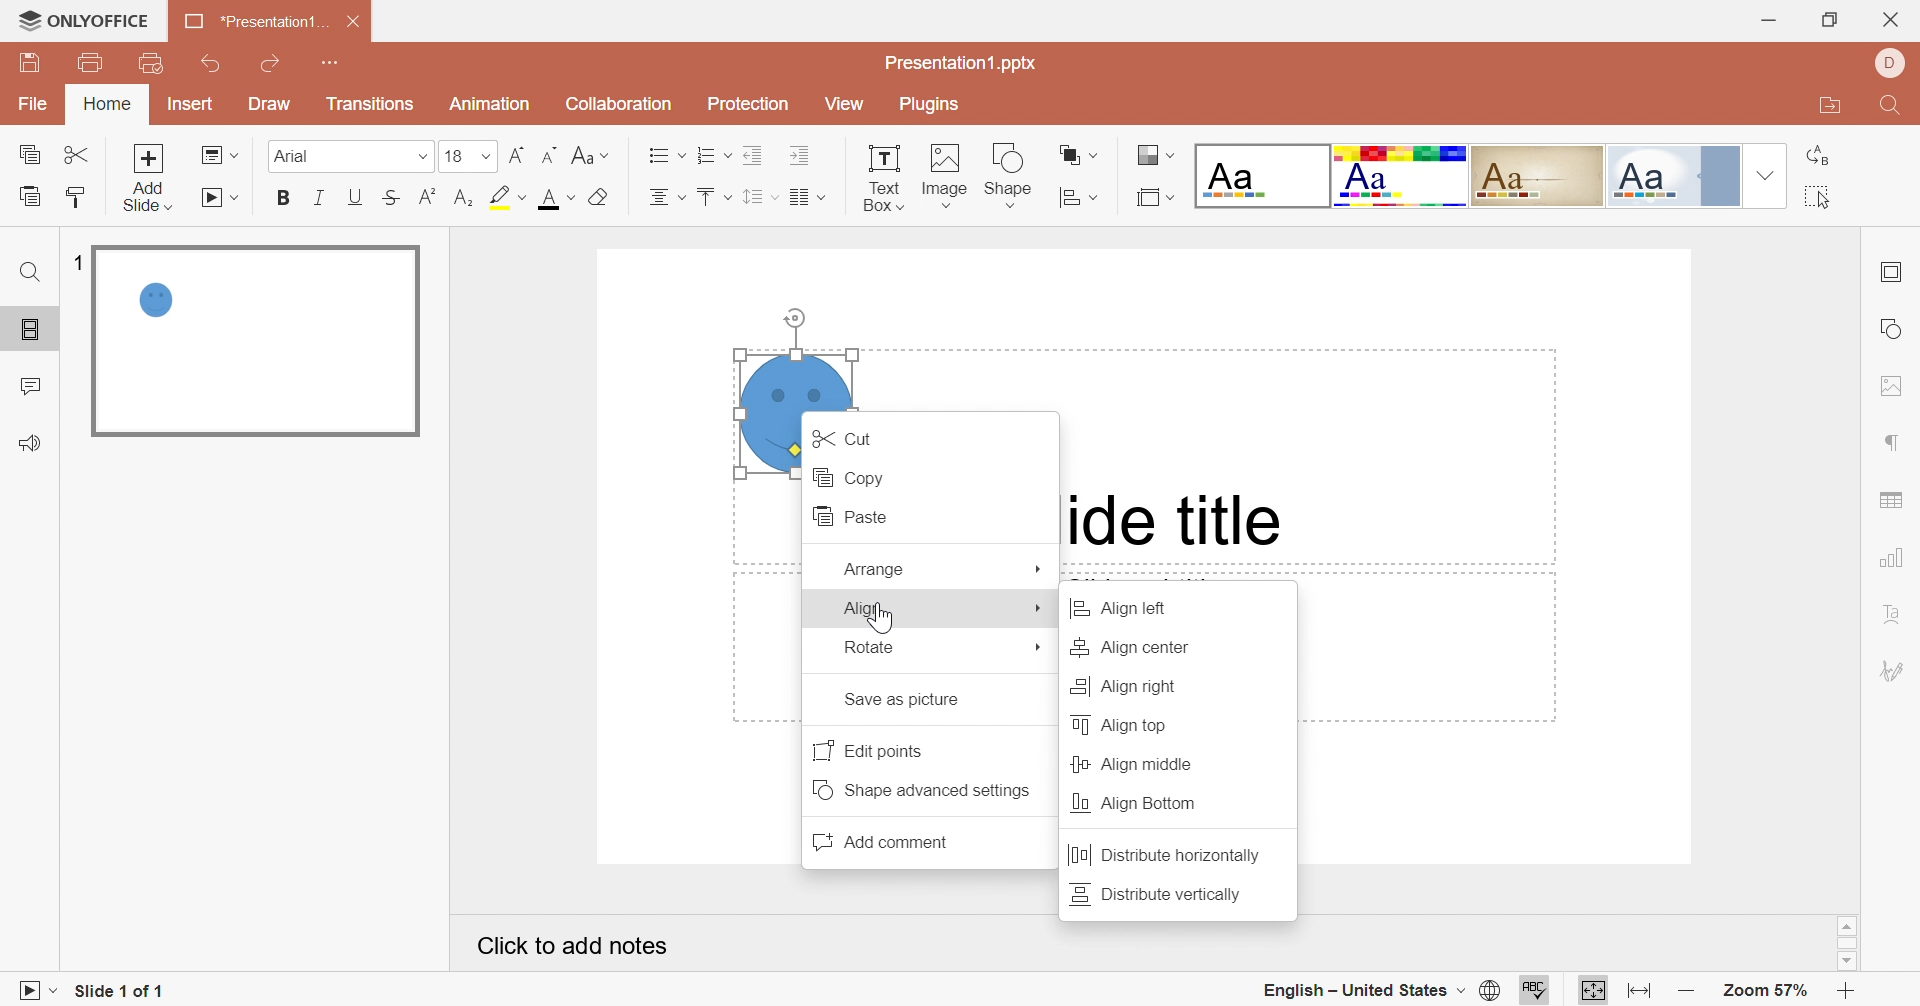 This screenshot has height=1006, width=1920. Describe the element at coordinates (1262, 176) in the screenshot. I see `Blank` at that location.